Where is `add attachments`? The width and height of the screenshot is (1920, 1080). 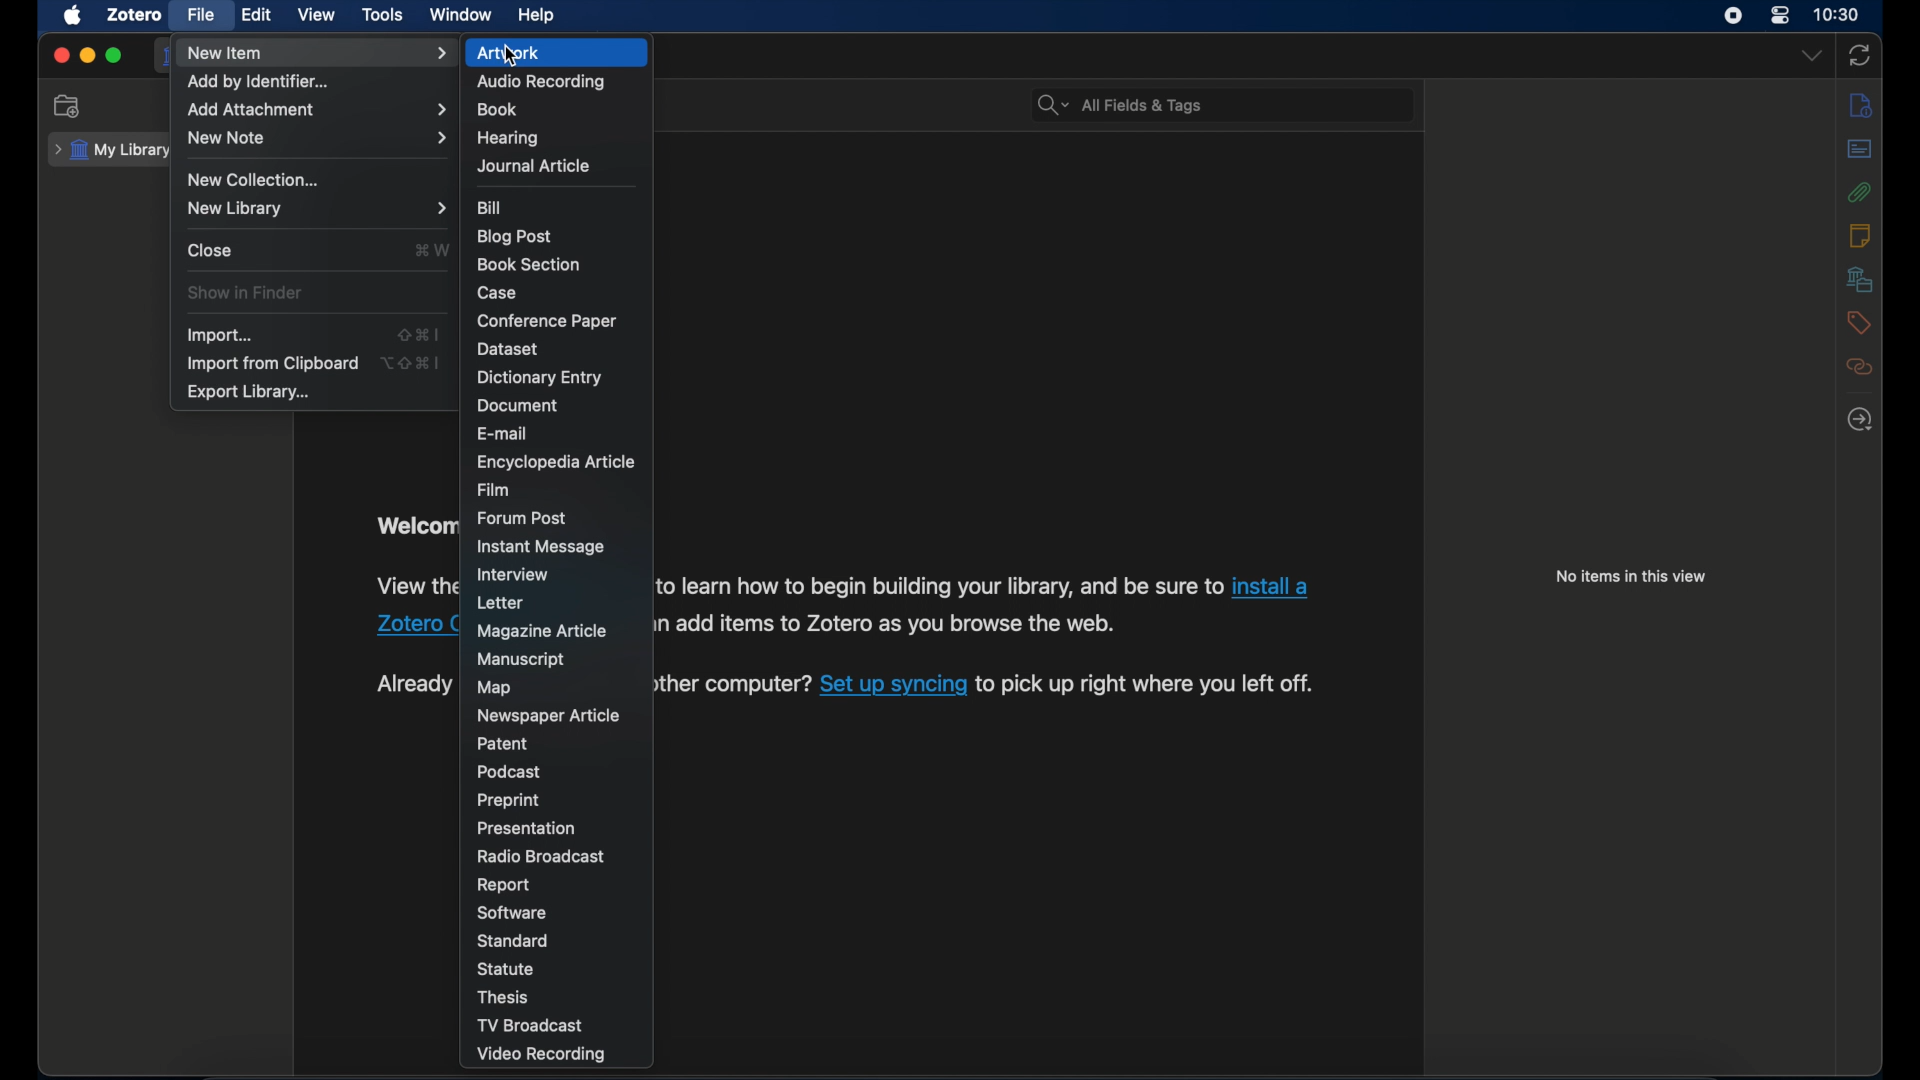
add attachments is located at coordinates (316, 110).